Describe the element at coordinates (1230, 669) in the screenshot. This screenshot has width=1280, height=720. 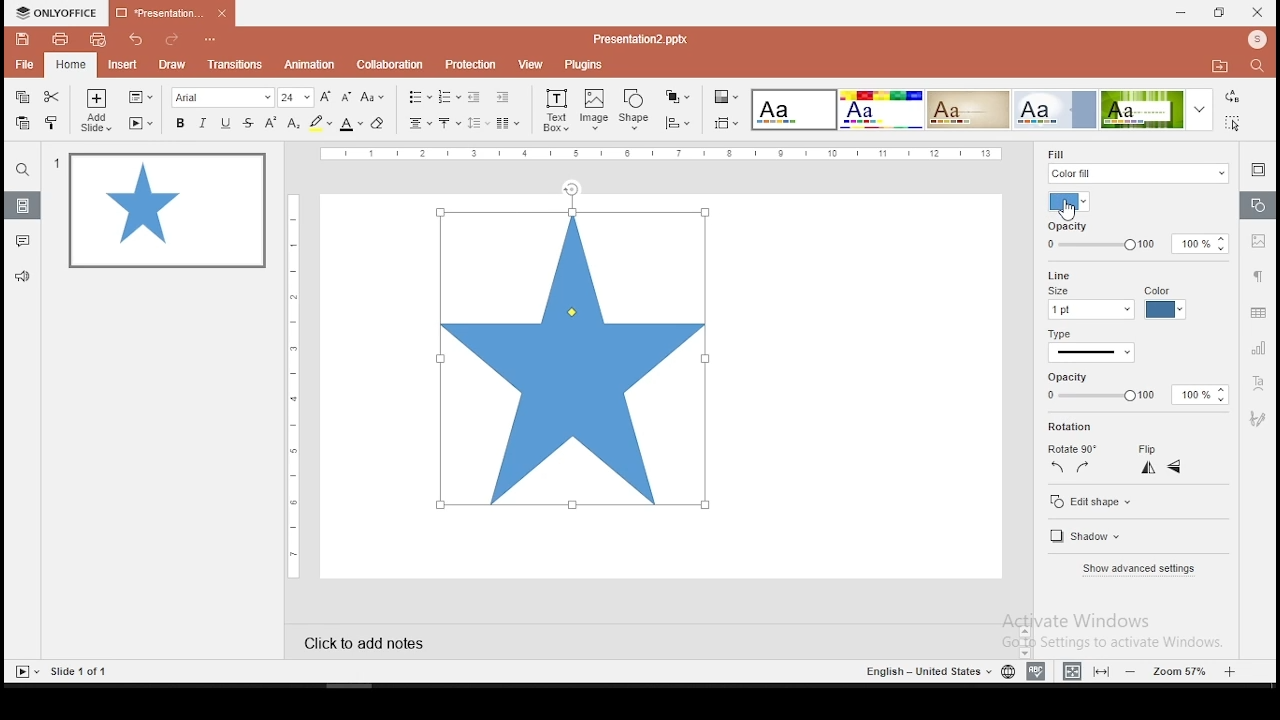
I see `zoom in` at that location.